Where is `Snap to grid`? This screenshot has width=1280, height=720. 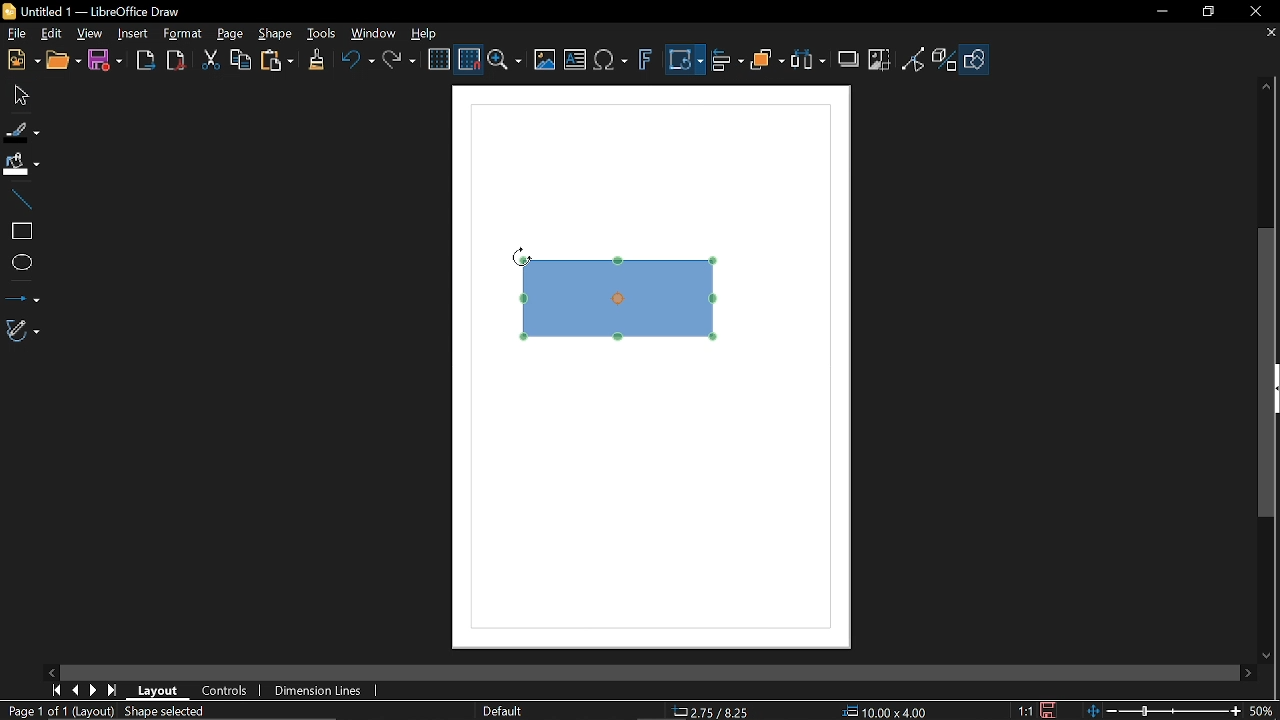
Snap to grid is located at coordinates (468, 60).